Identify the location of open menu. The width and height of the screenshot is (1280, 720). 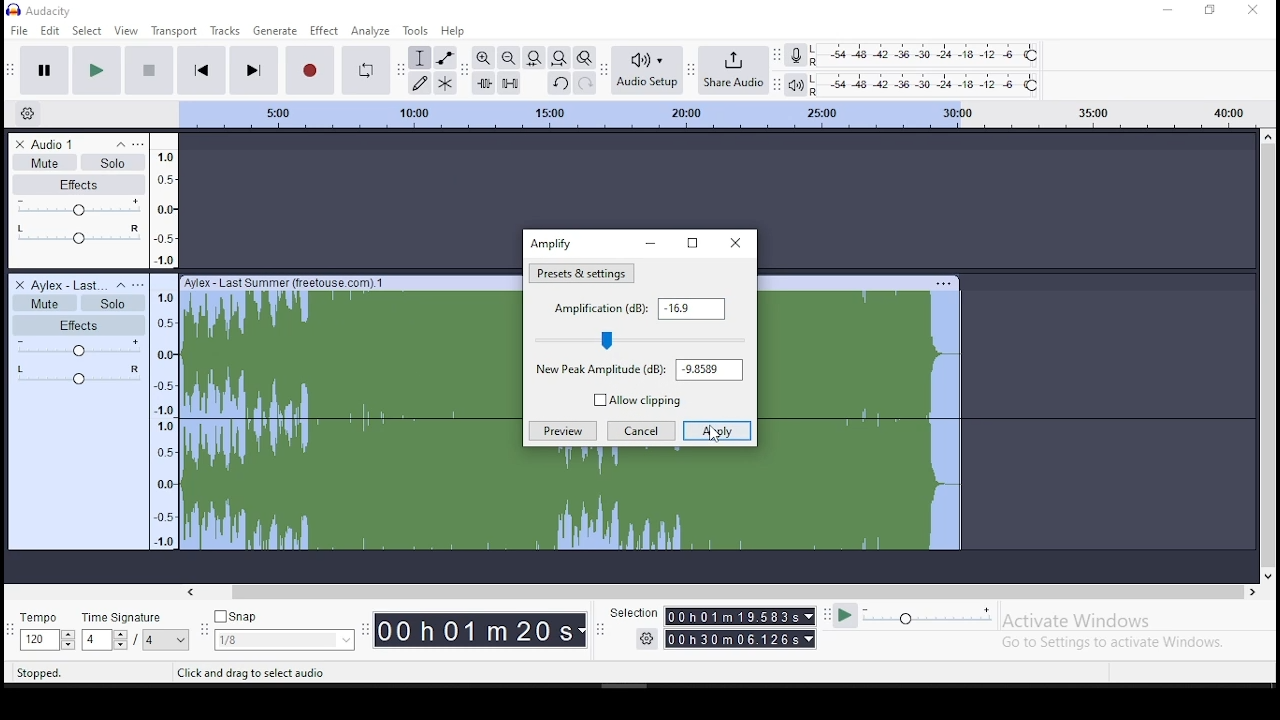
(139, 142).